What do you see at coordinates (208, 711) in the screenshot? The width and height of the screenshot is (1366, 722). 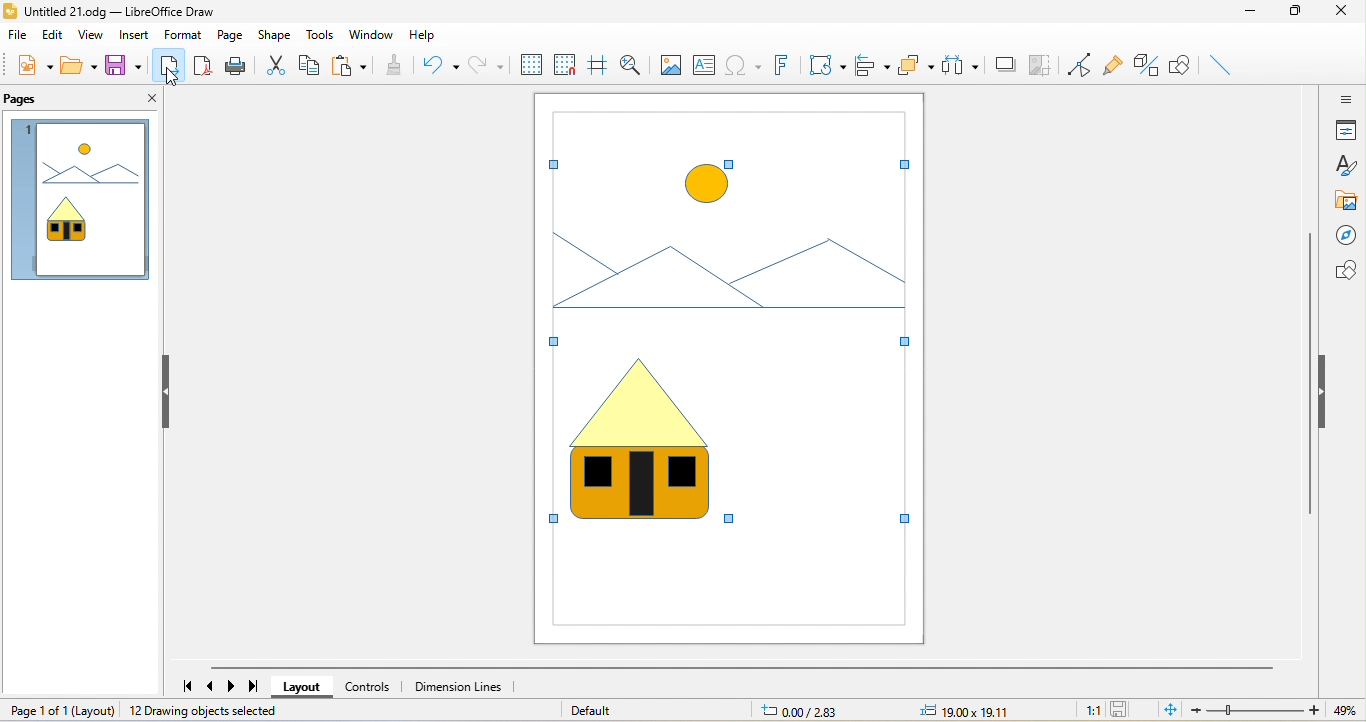 I see `12 drawing objects selected` at bounding box center [208, 711].